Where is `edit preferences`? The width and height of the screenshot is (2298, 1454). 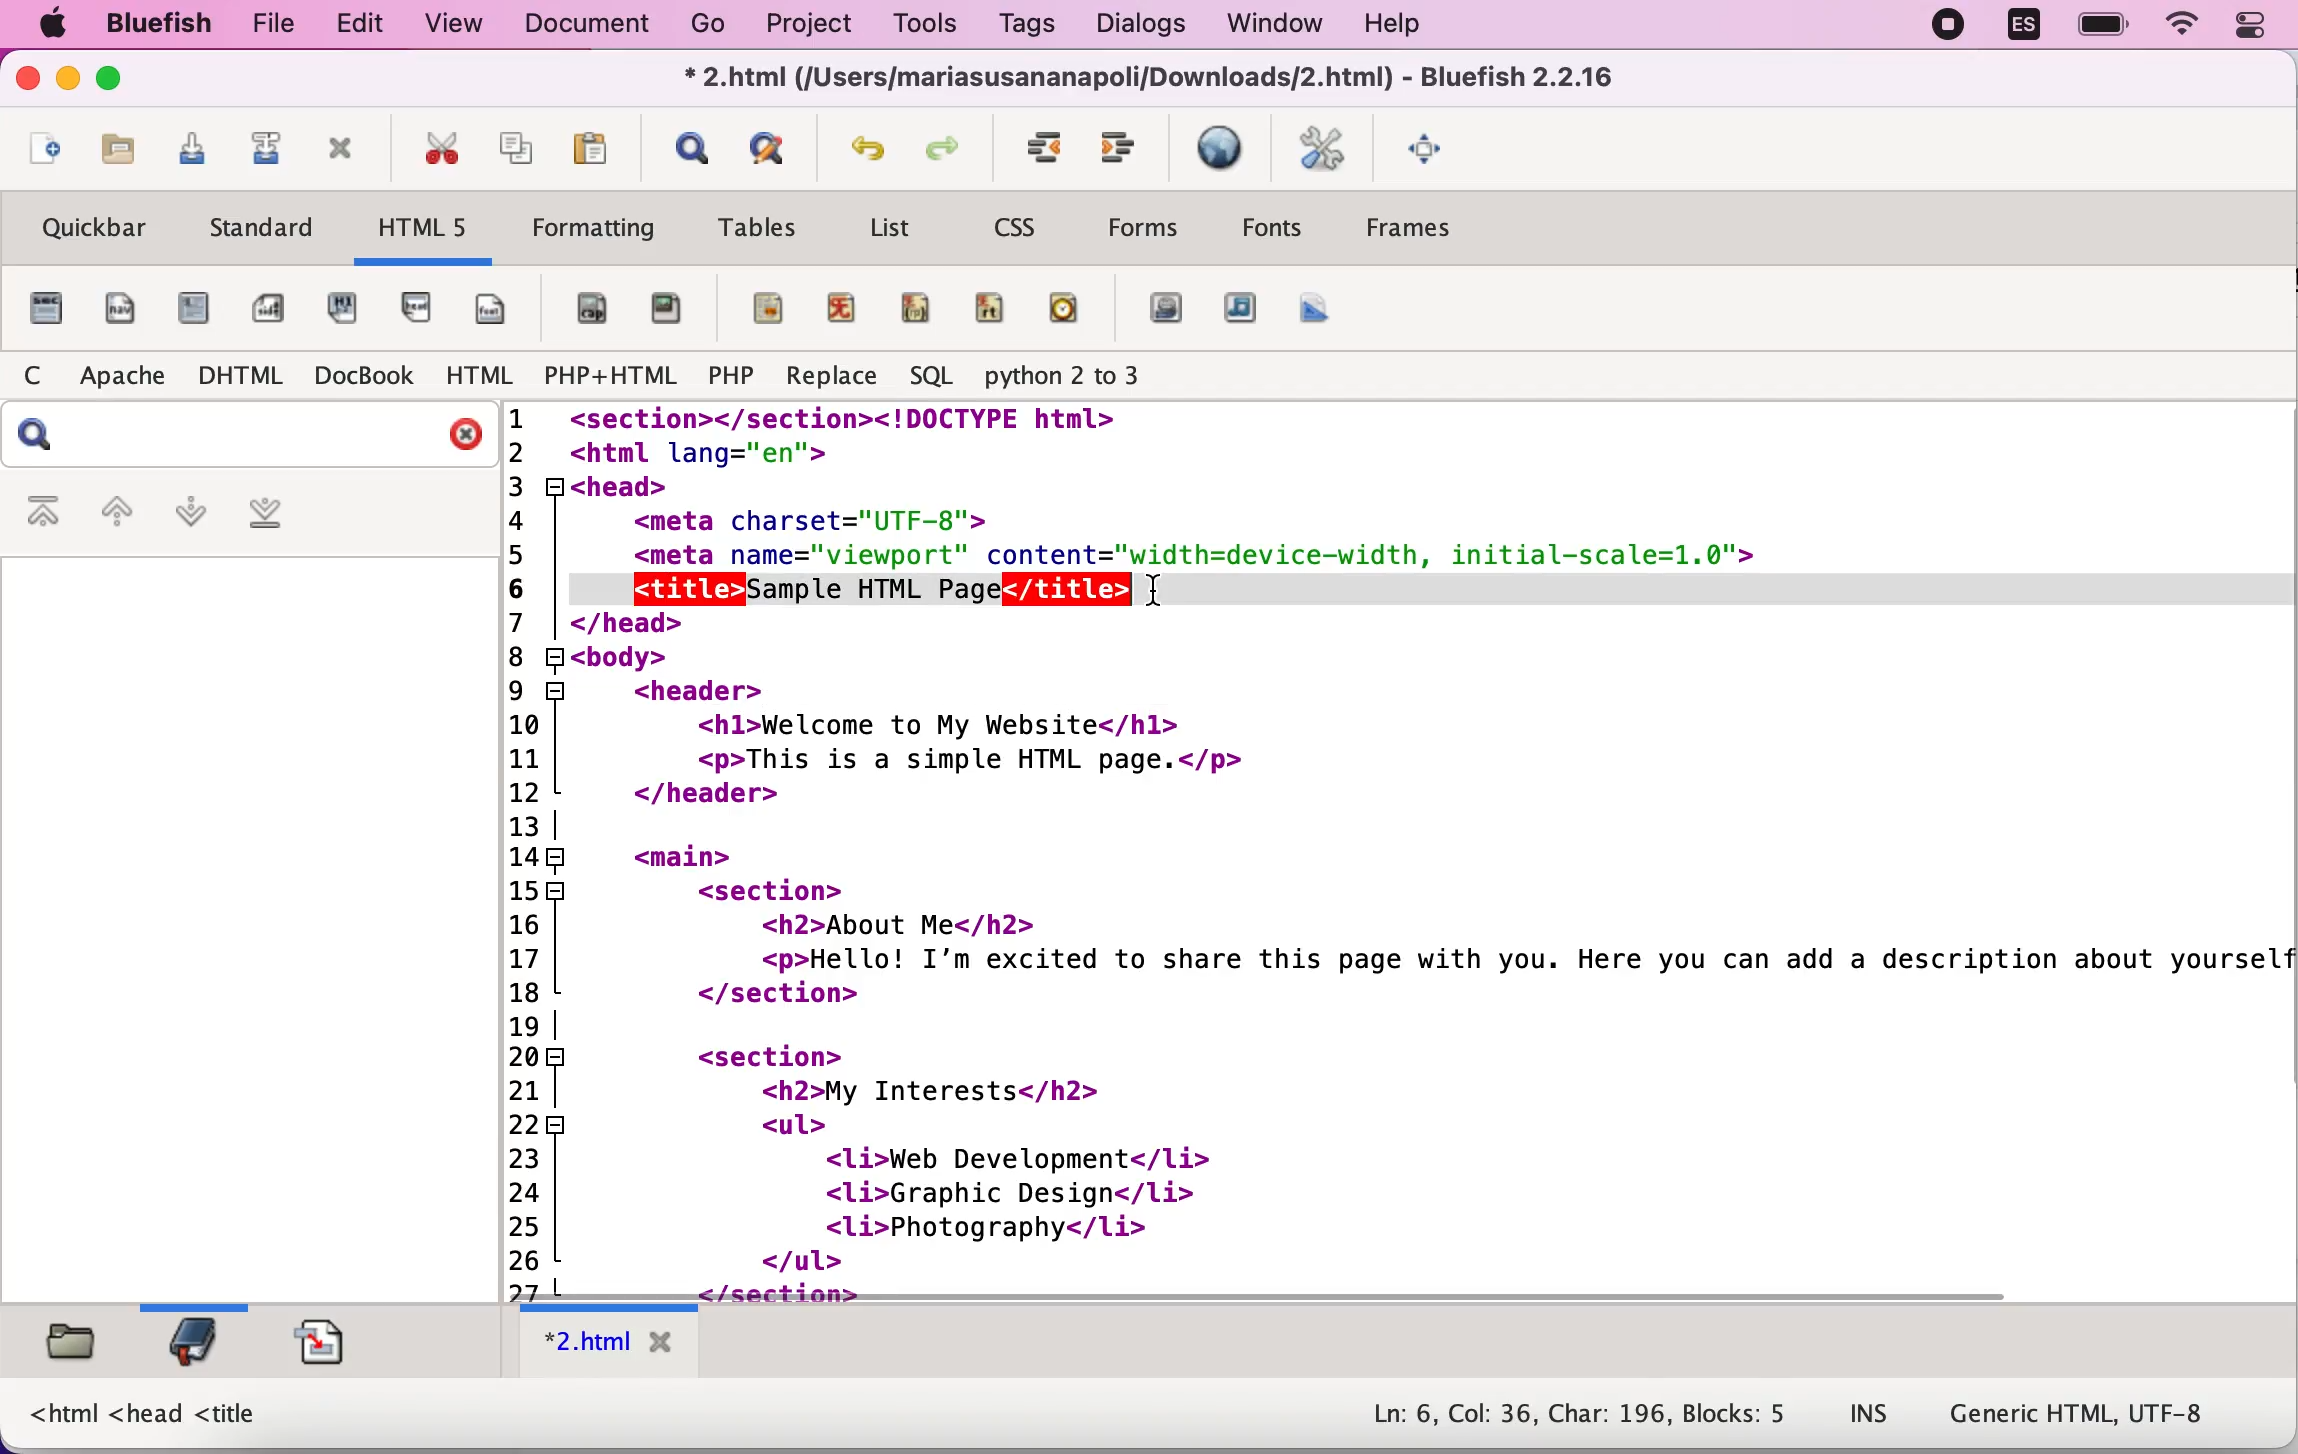
edit preferences is located at coordinates (1324, 149).